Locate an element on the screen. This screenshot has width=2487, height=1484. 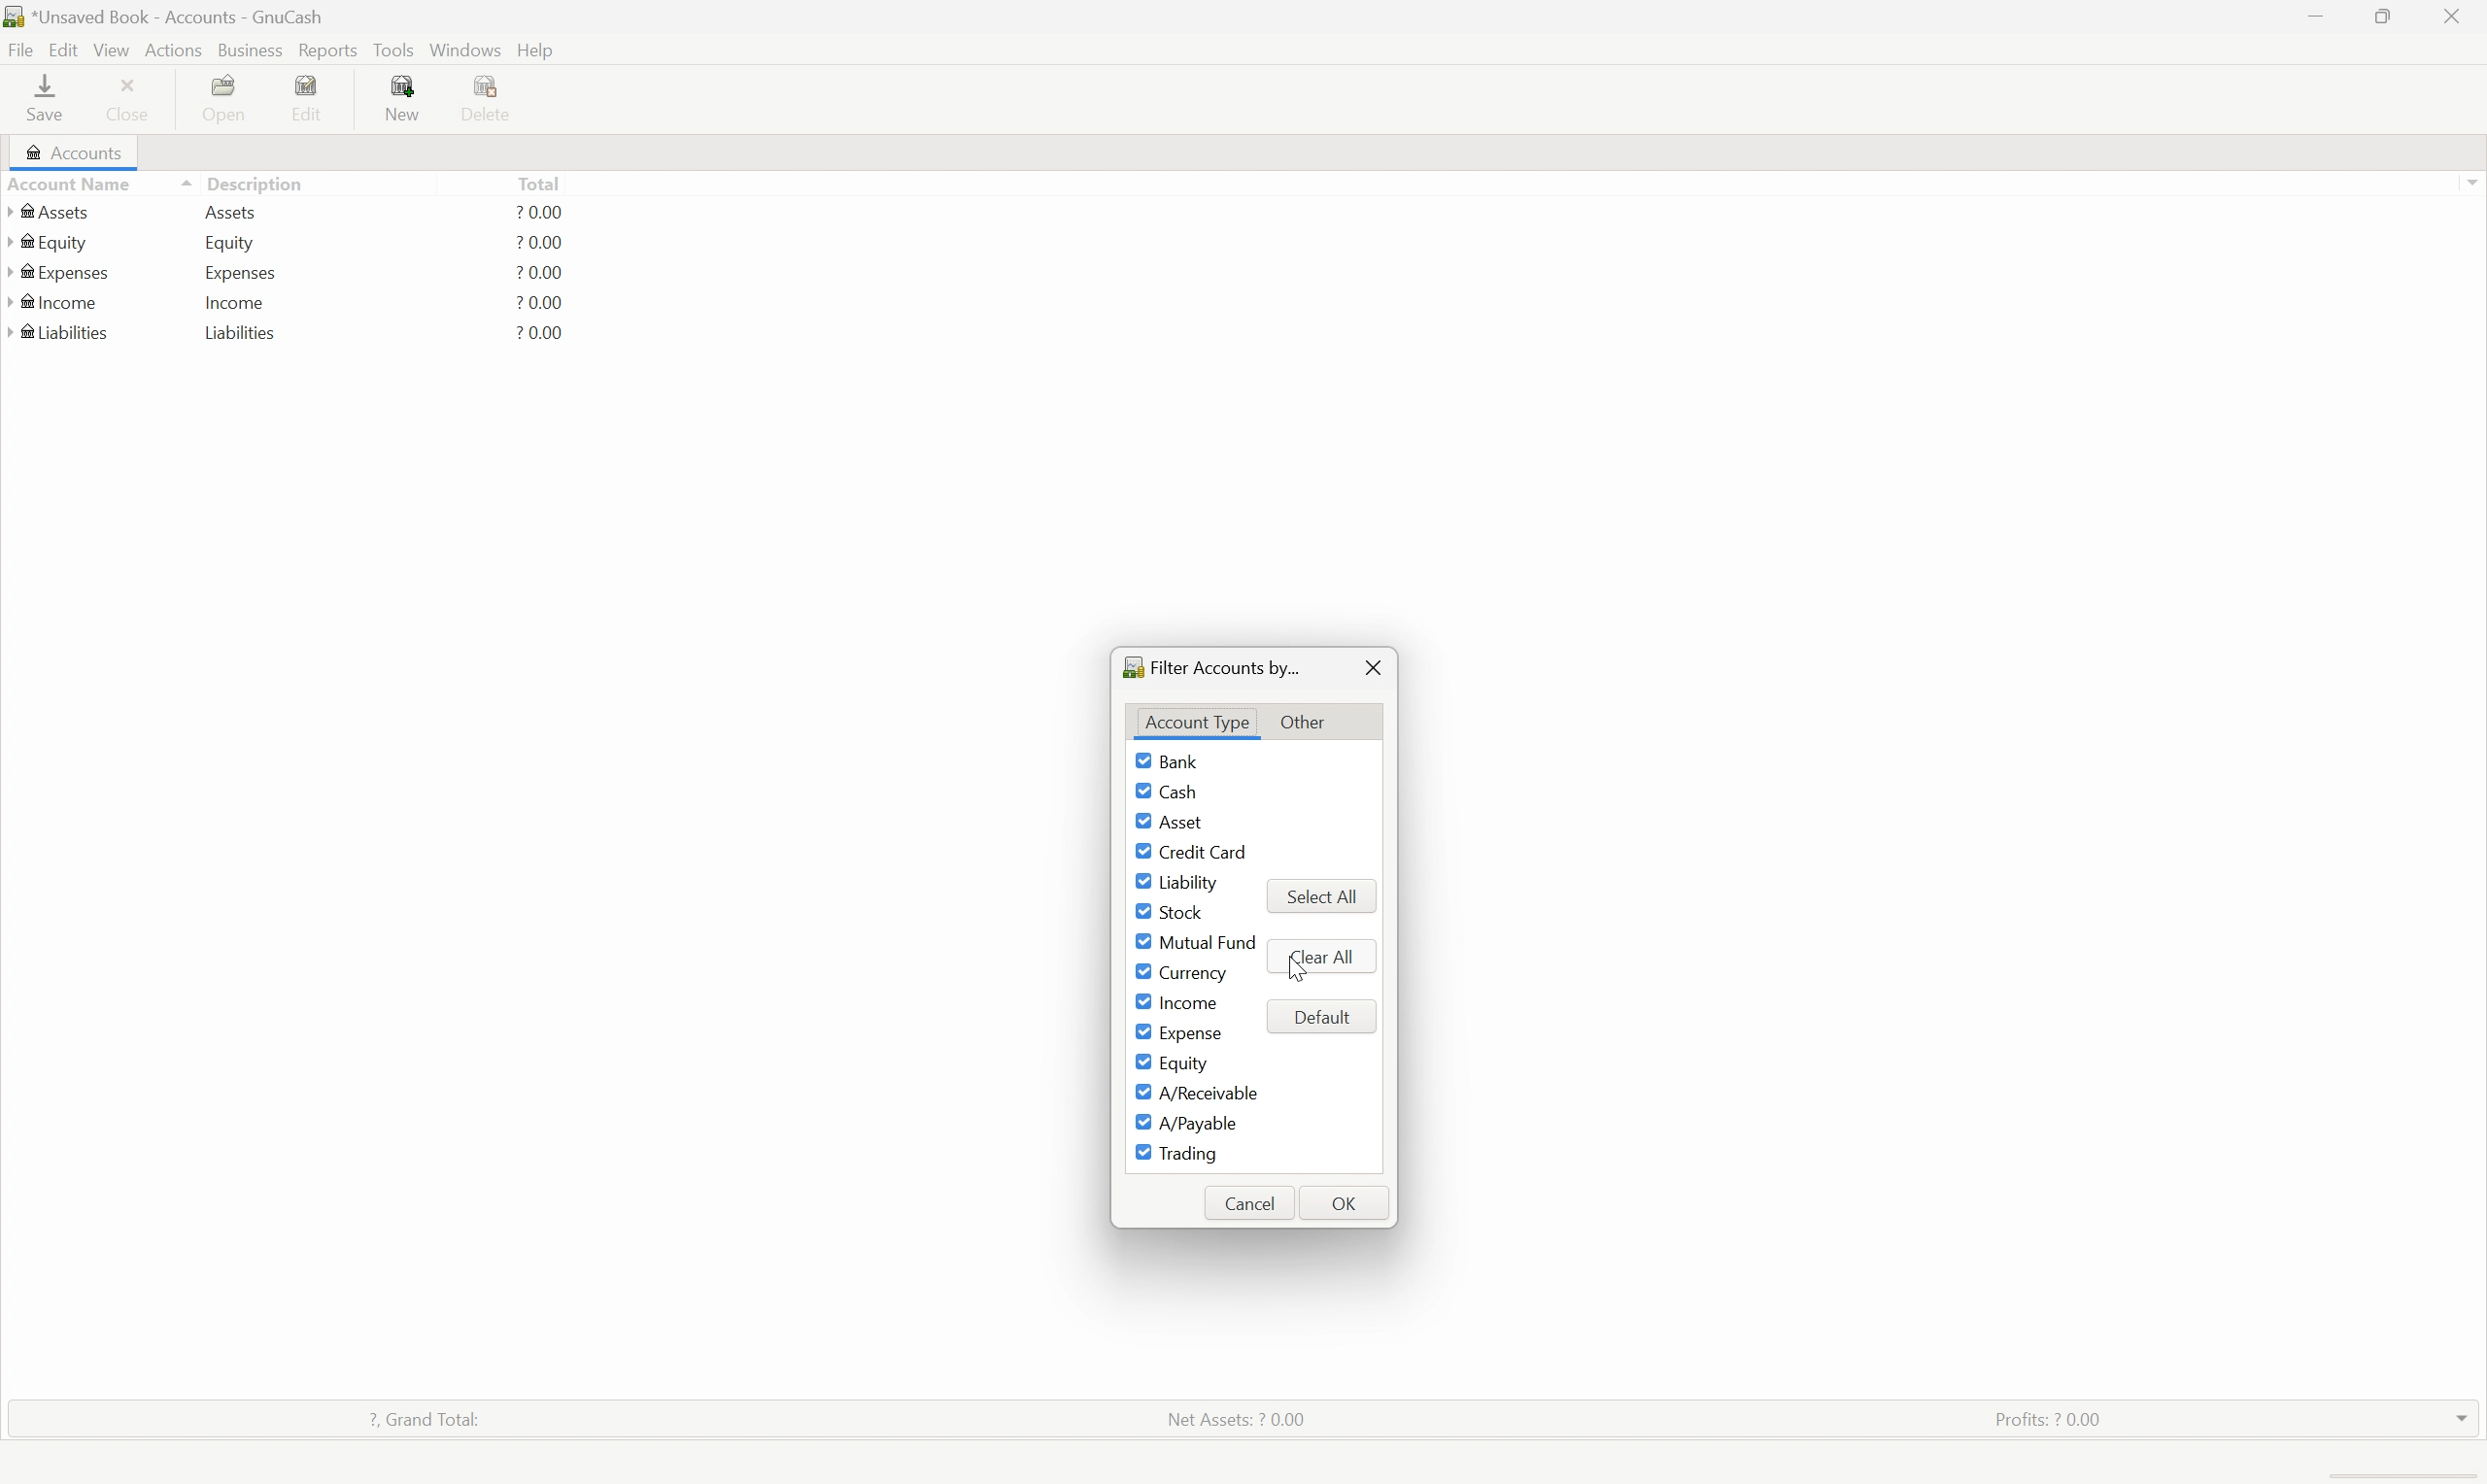
? 0.00 is located at coordinates (540, 243).